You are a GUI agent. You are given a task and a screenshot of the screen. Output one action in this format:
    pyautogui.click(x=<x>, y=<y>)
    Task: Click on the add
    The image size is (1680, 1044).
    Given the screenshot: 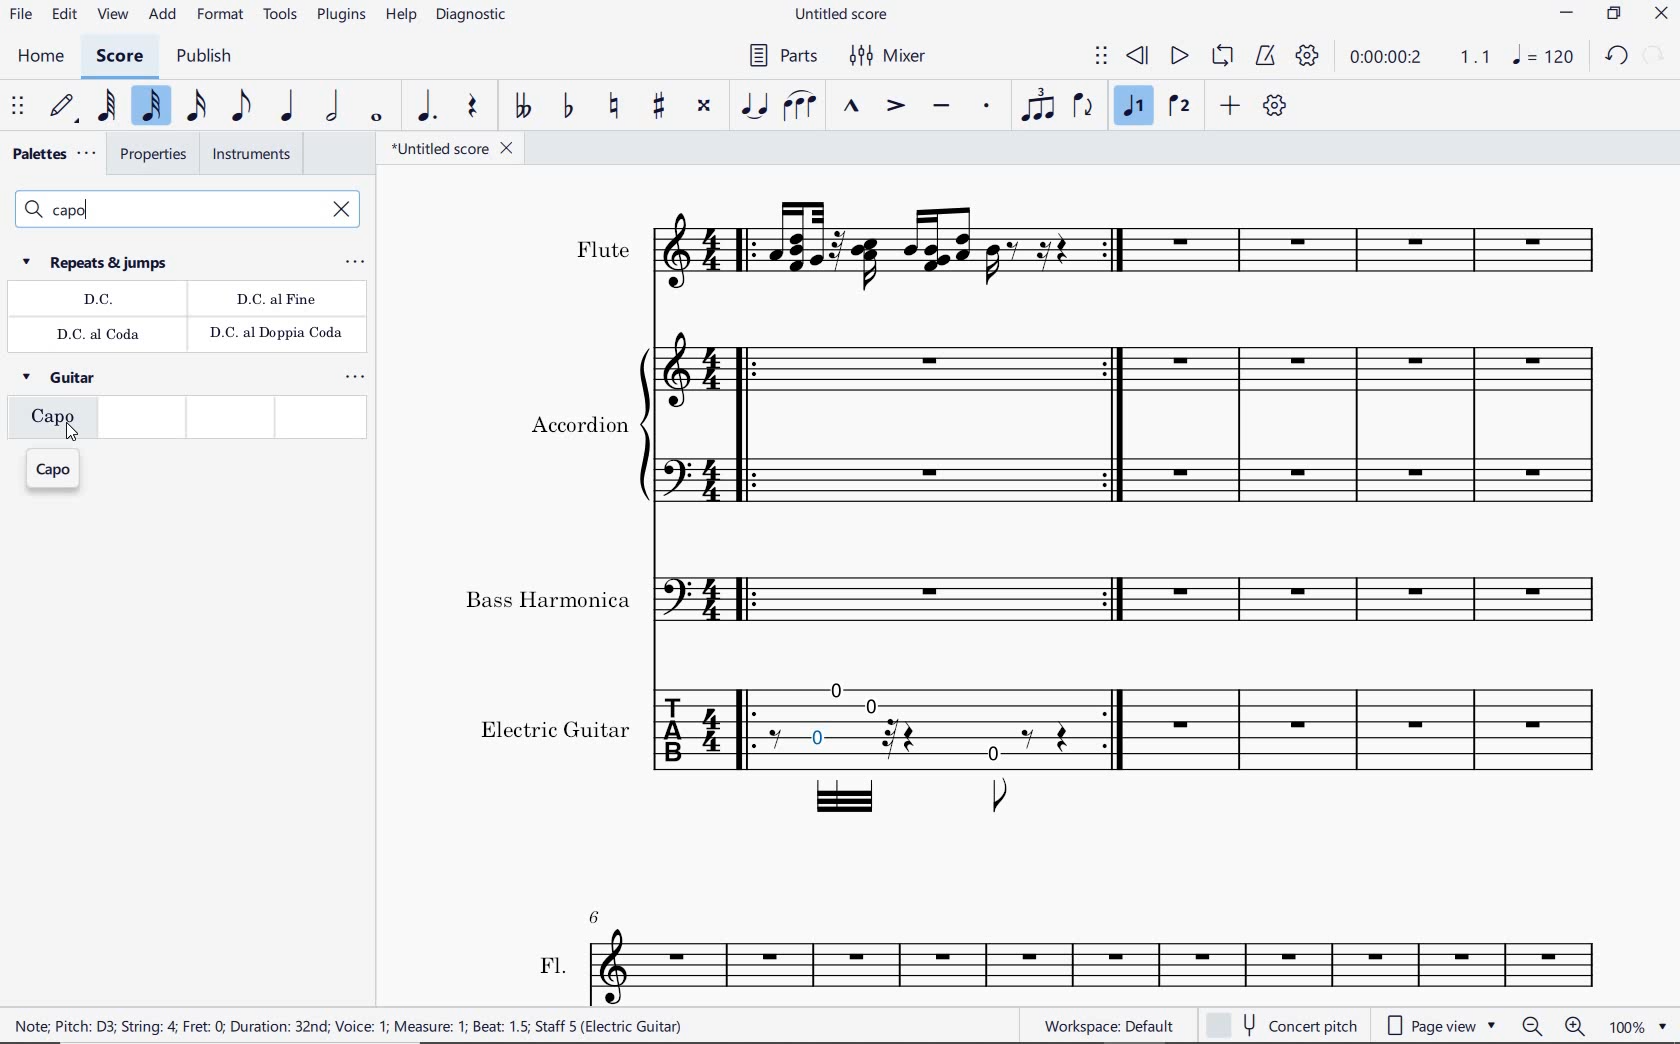 What is the action you would take?
    pyautogui.click(x=163, y=17)
    